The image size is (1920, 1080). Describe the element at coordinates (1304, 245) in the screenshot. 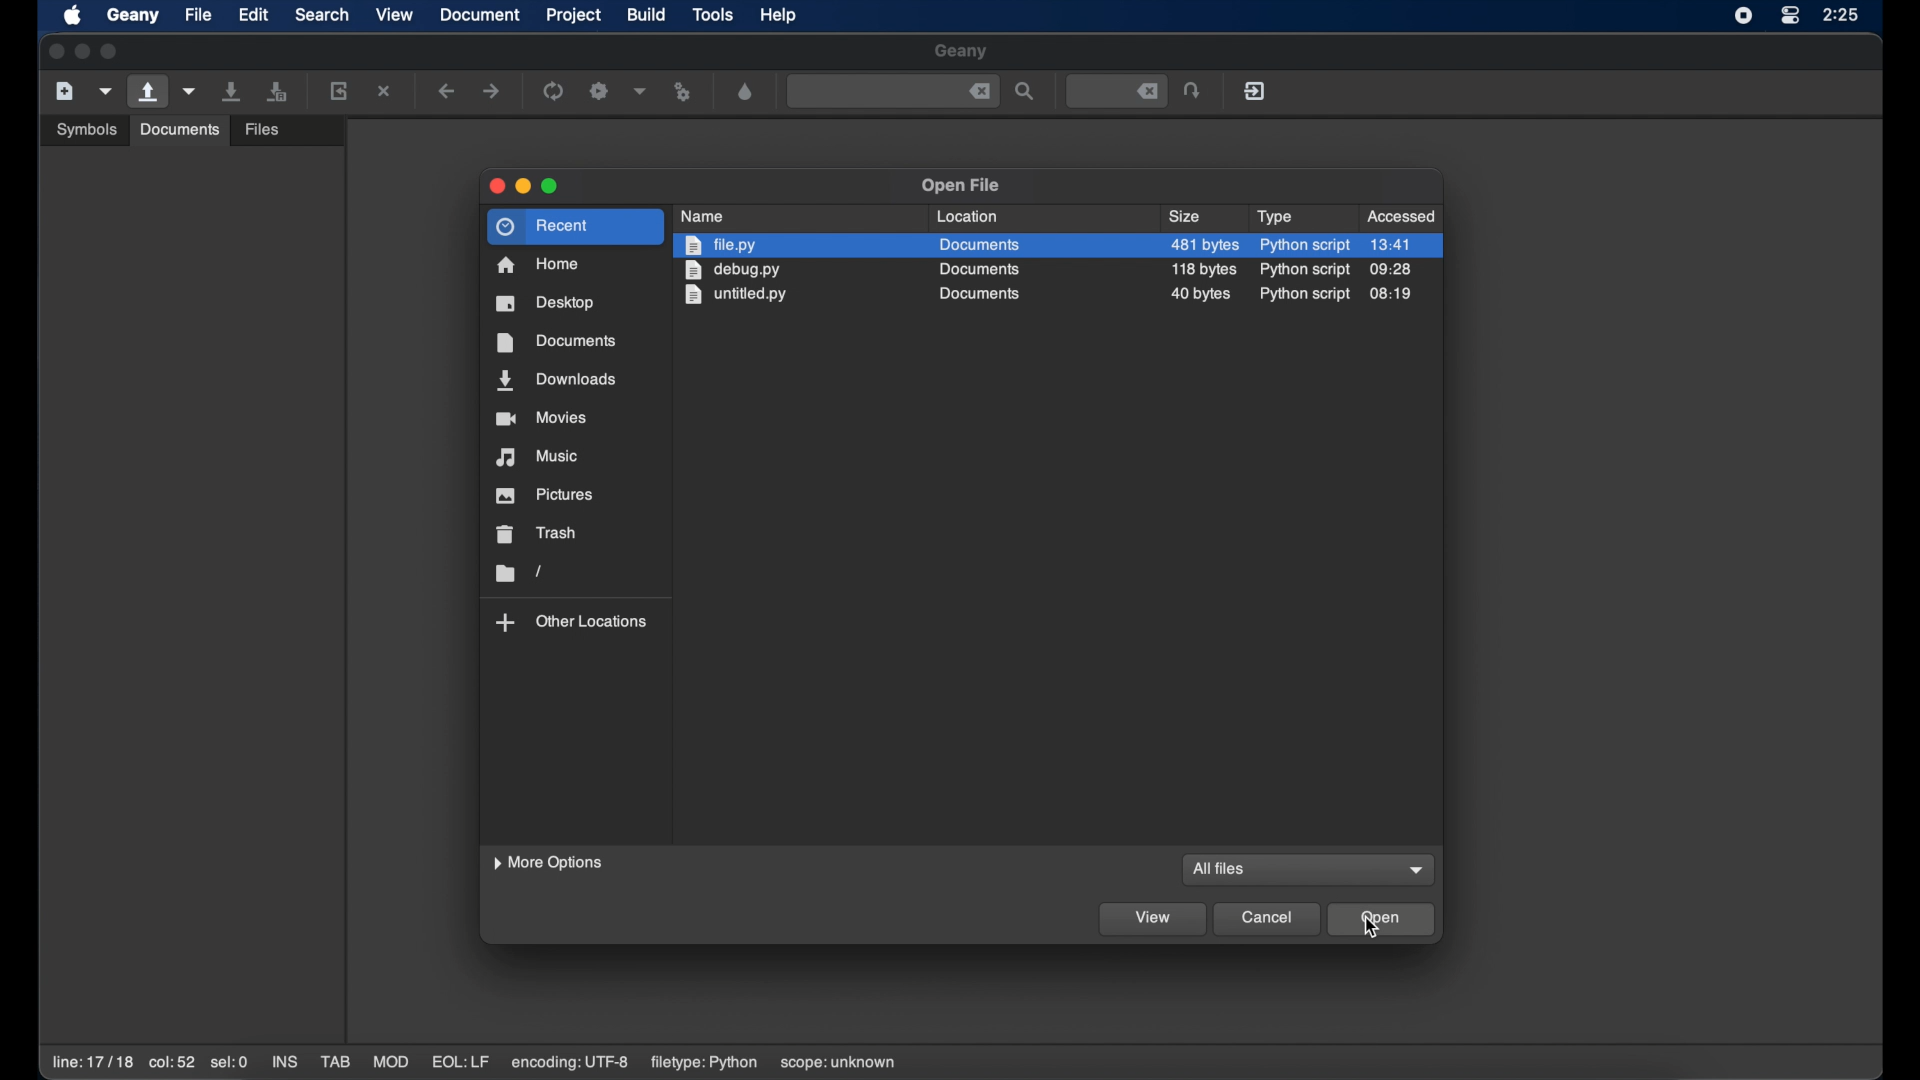

I see `python script` at that location.